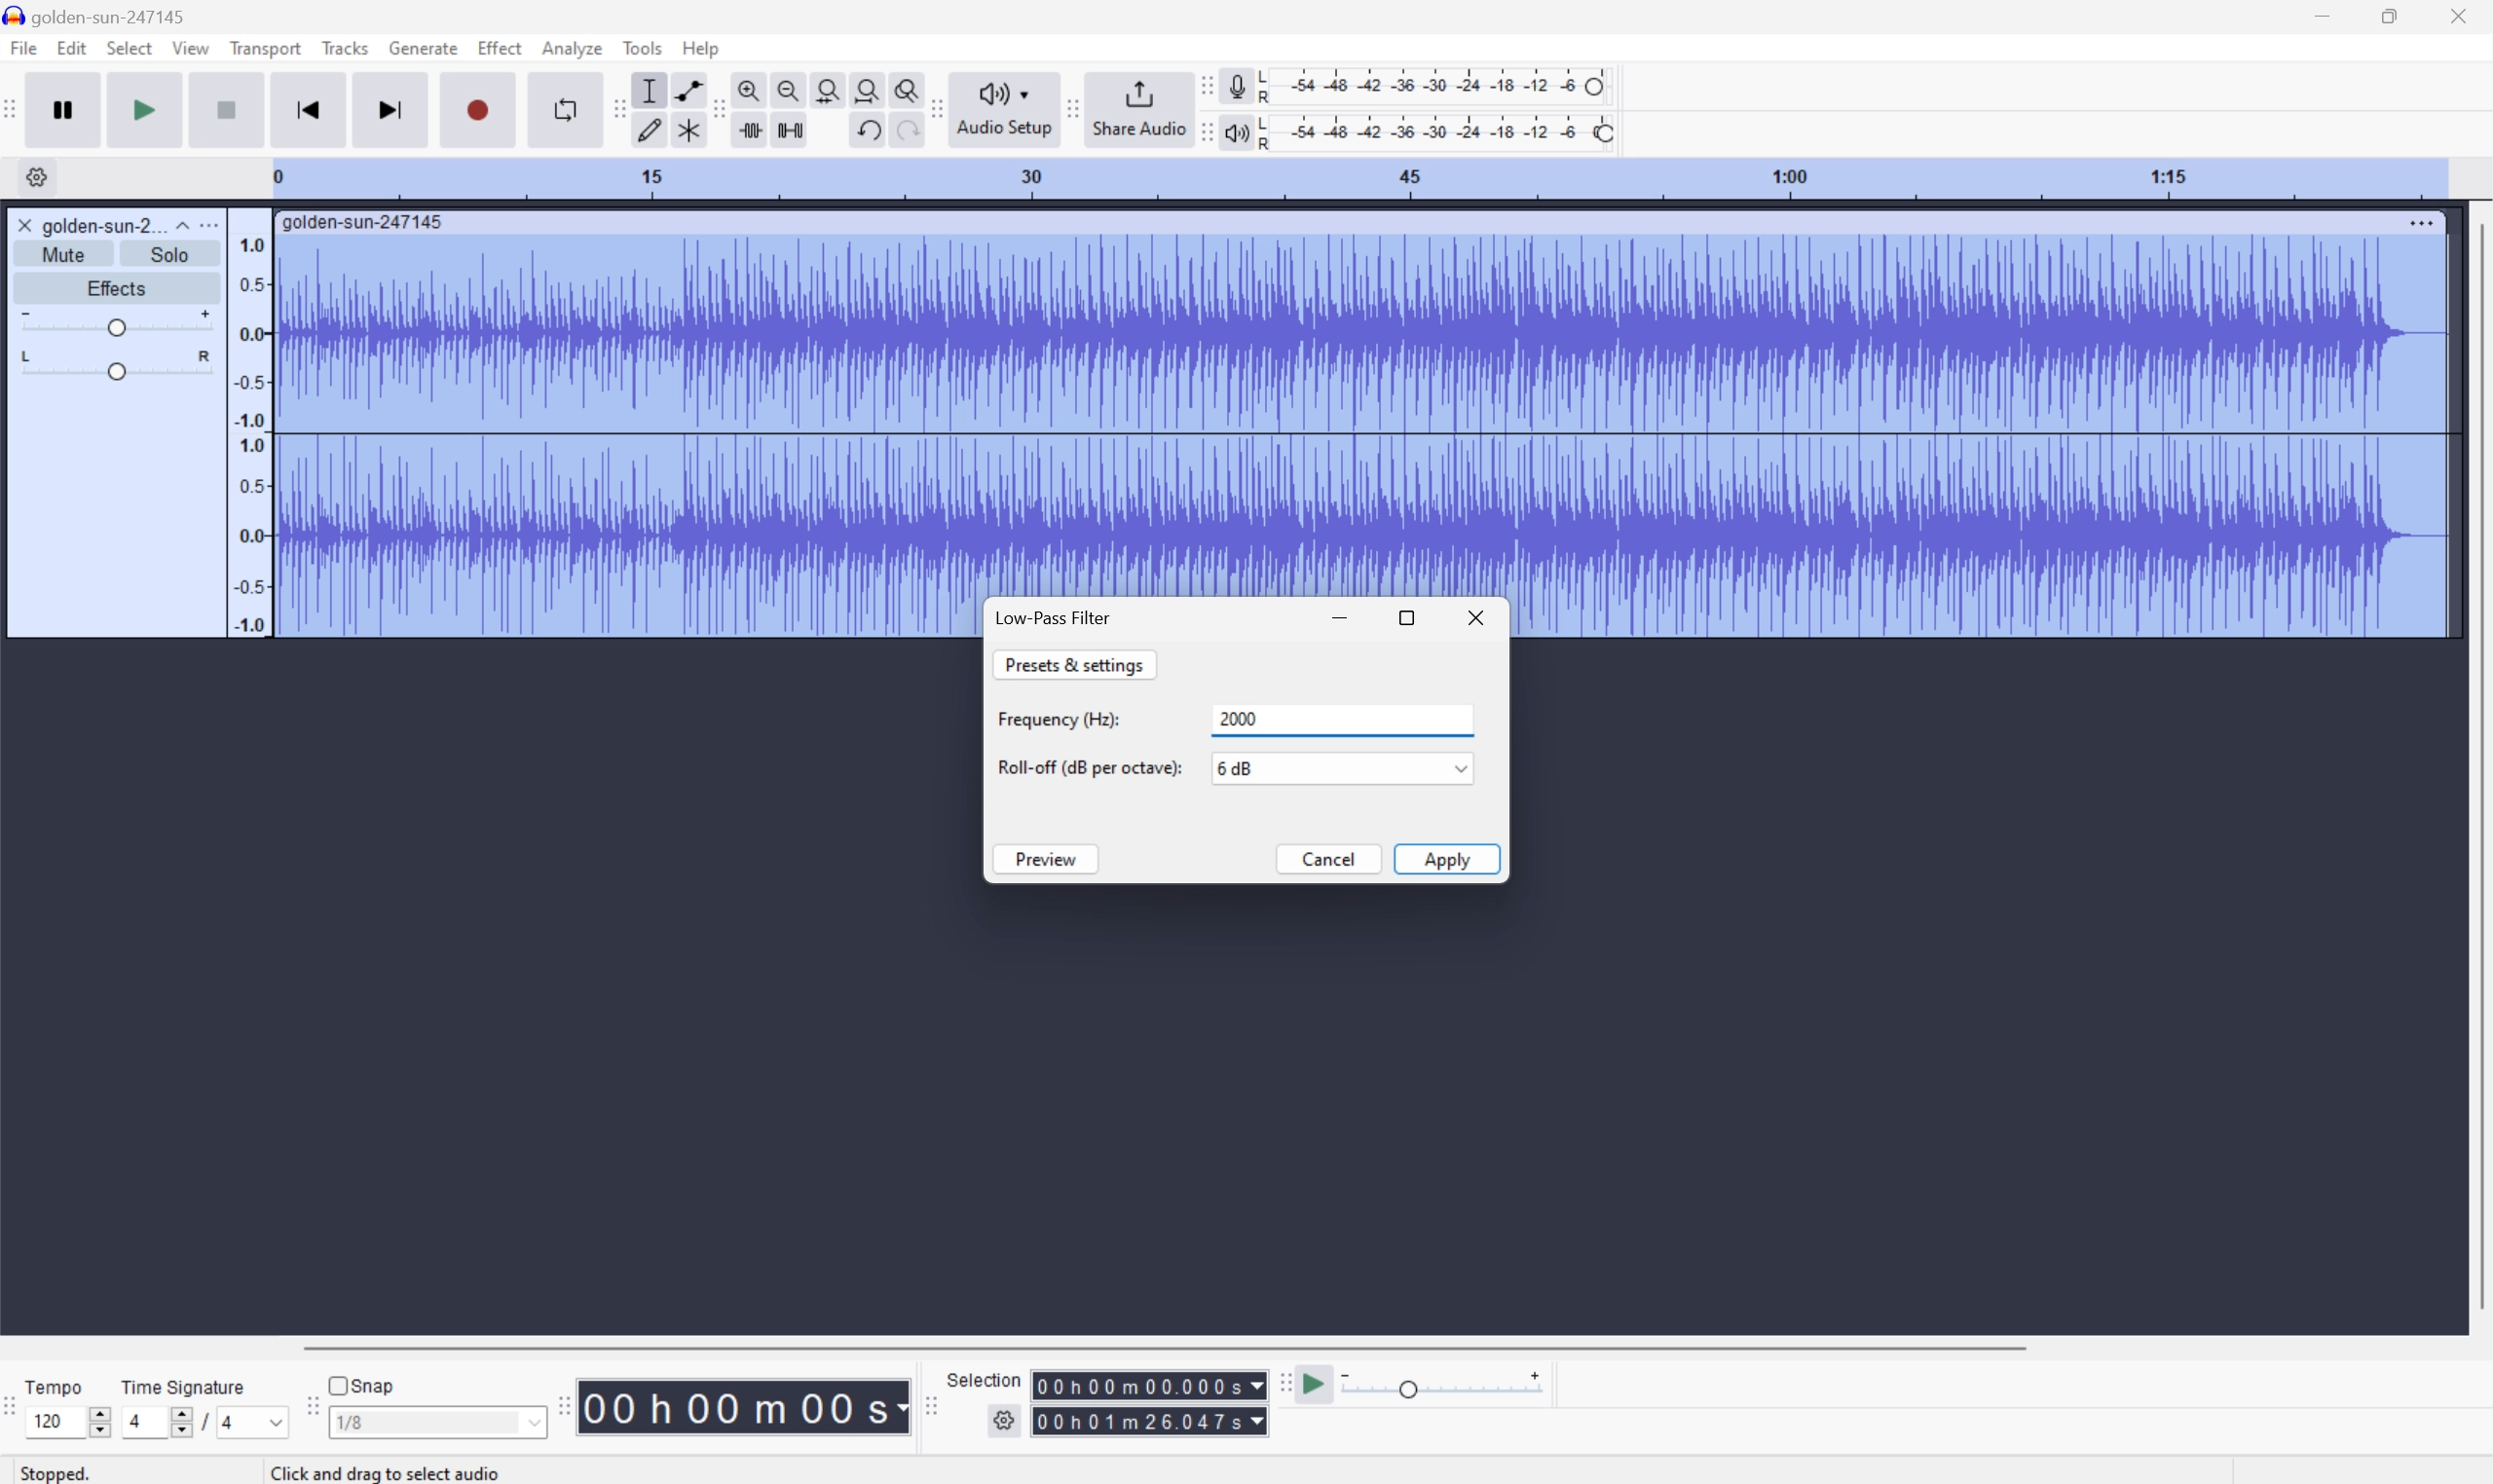 The image size is (2493, 1484). Describe the element at coordinates (867, 130) in the screenshot. I see `Undo` at that location.